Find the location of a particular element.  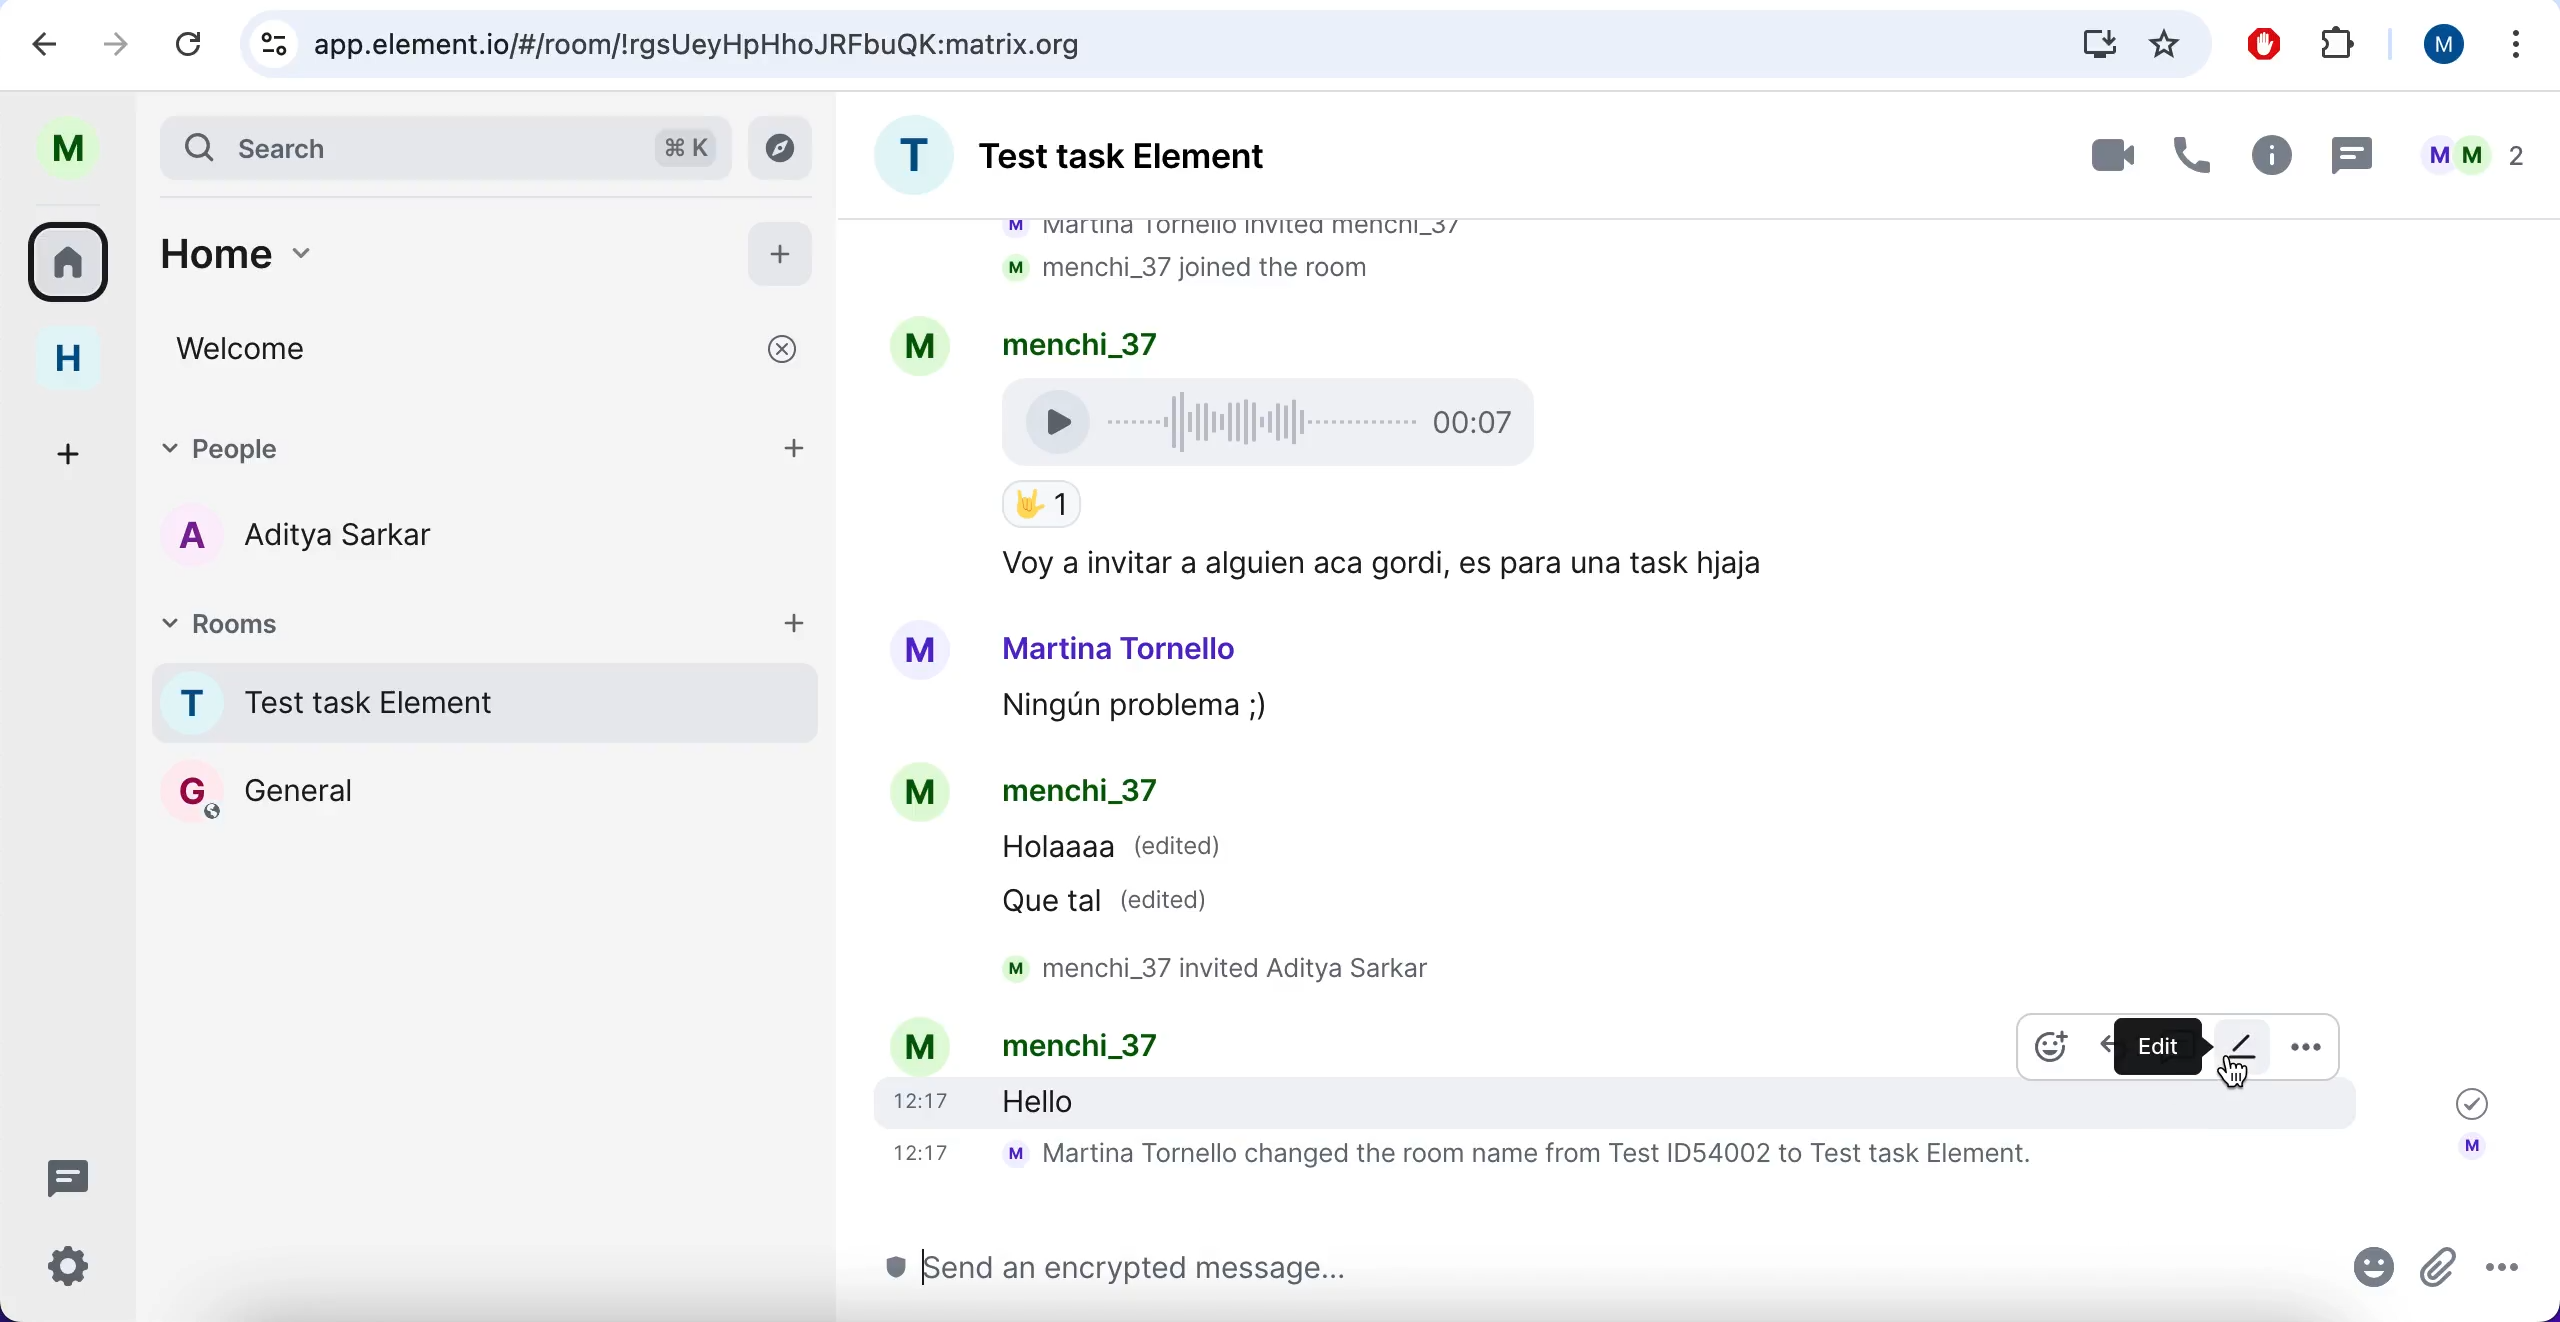

create a space is located at coordinates (58, 445).